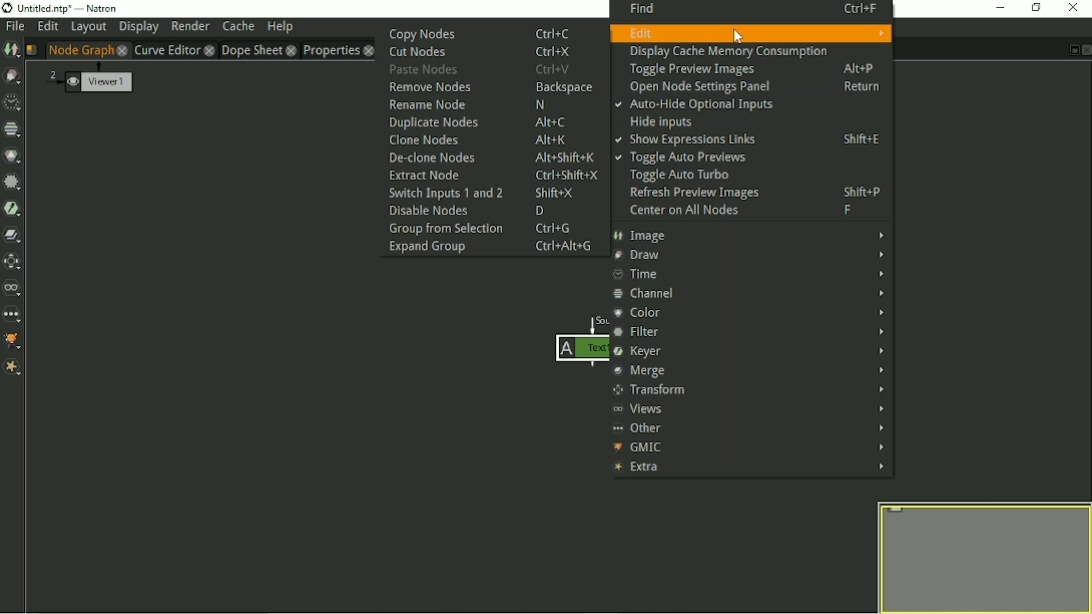 This screenshot has width=1092, height=614. Describe the element at coordinates (749, 312) in the screenshot. I see `Color` at that location.